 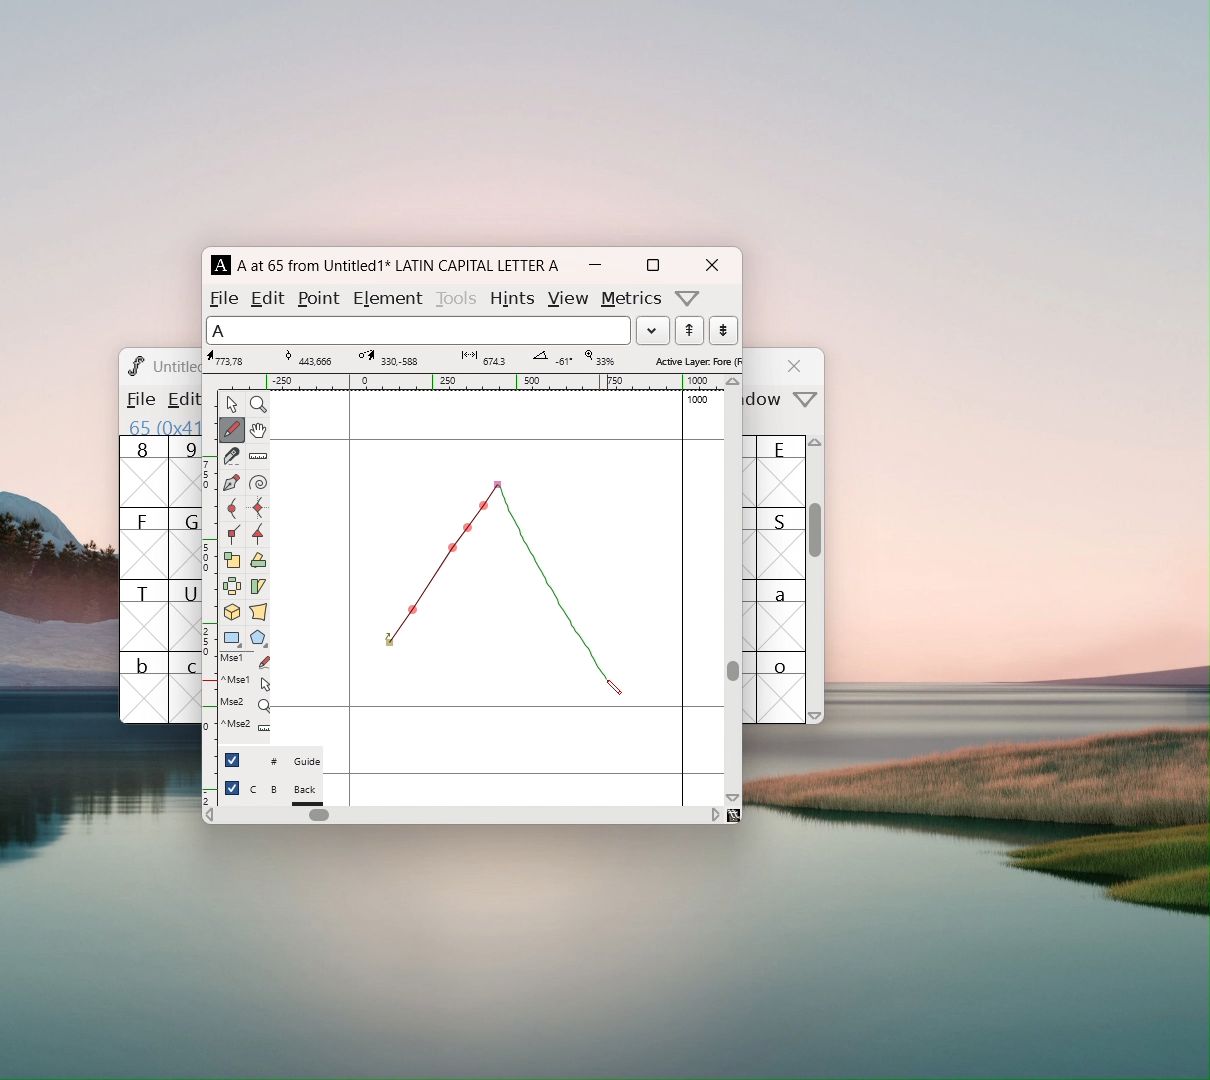 What do you see at coordinates (258, 614) in the screenshot?
I see `perspective transformation` at bounding box center [258, 614].